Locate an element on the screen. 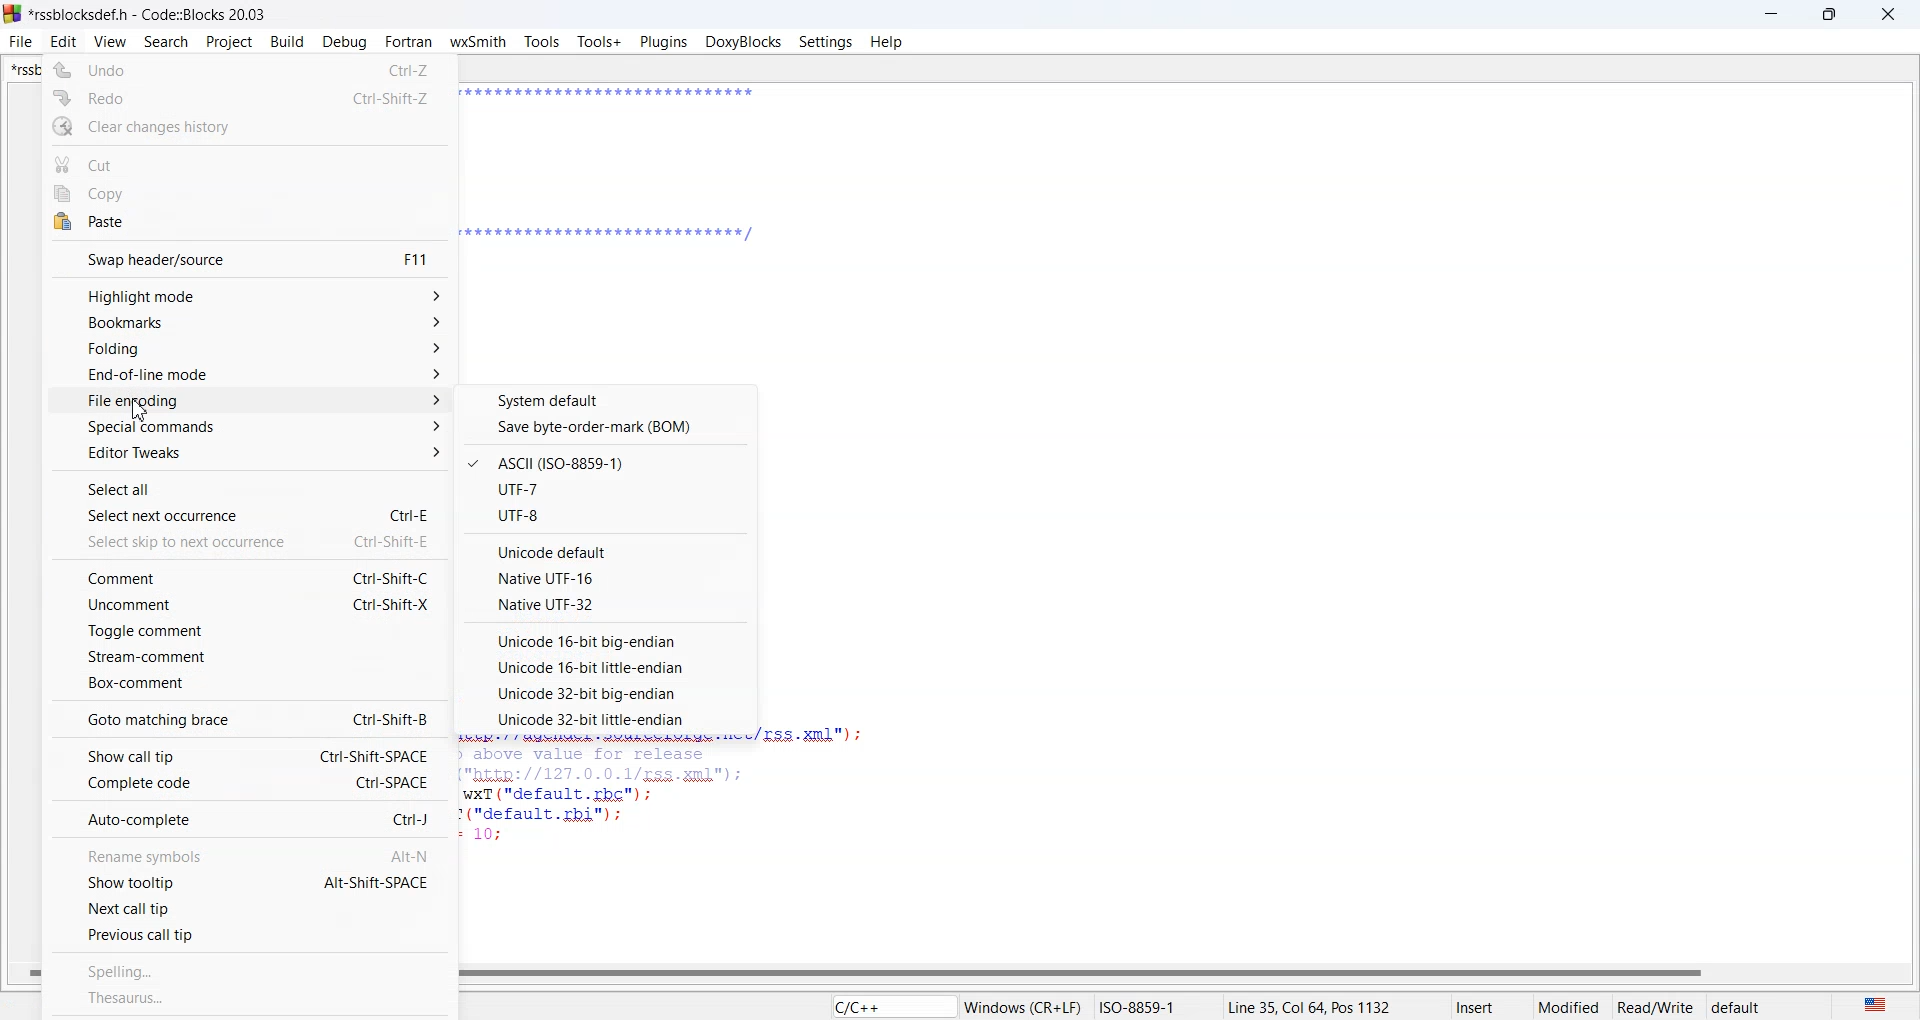 This screenshot has width=1920, height=1020. System default is located at coordinates (610, 399).